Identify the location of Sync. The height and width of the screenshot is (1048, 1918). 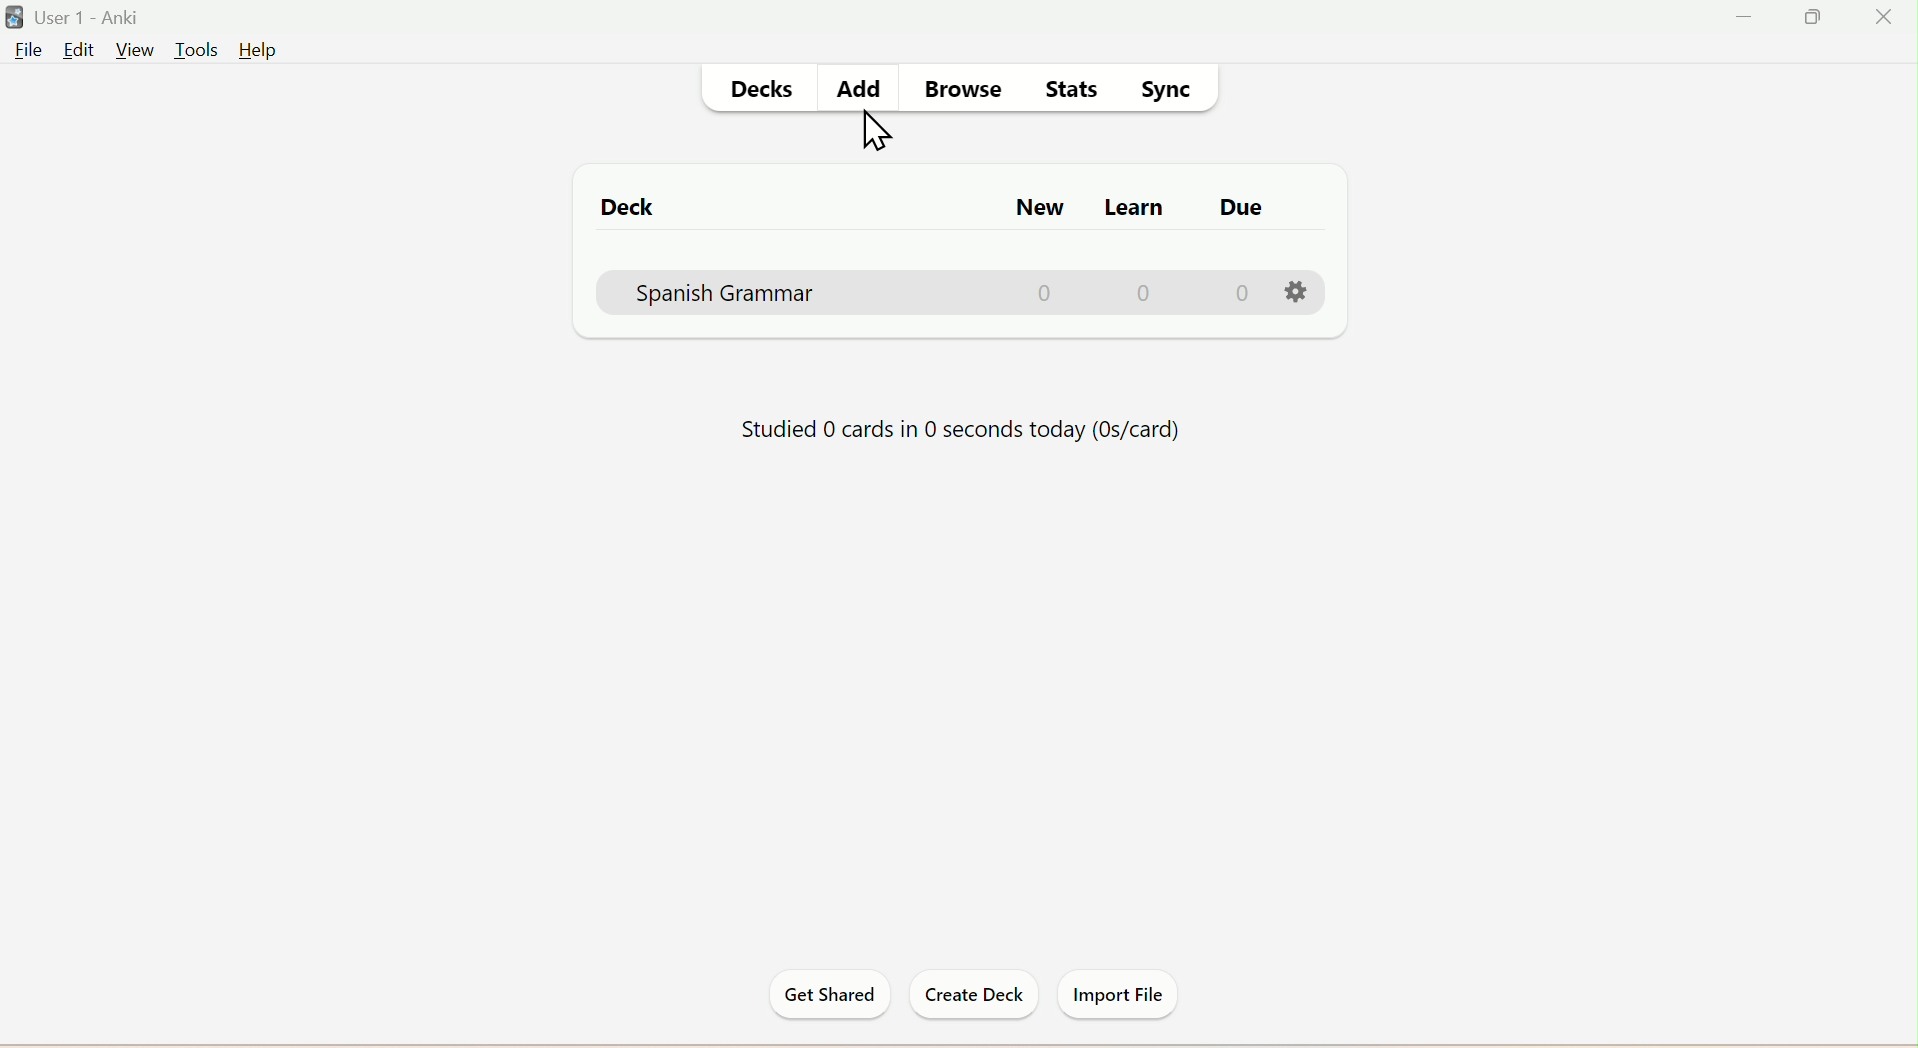
(1167, 88).